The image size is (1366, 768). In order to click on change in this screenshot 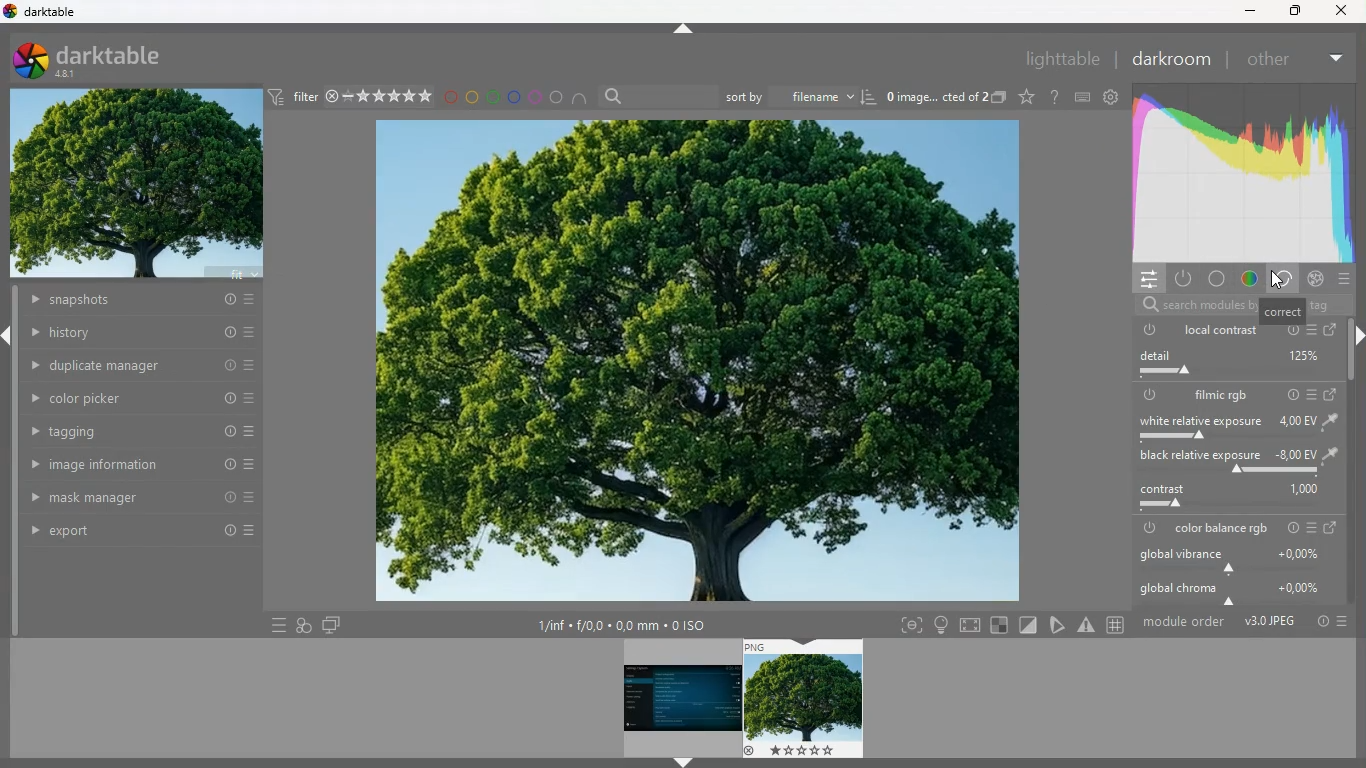, I will do `click(1338, 396)`.